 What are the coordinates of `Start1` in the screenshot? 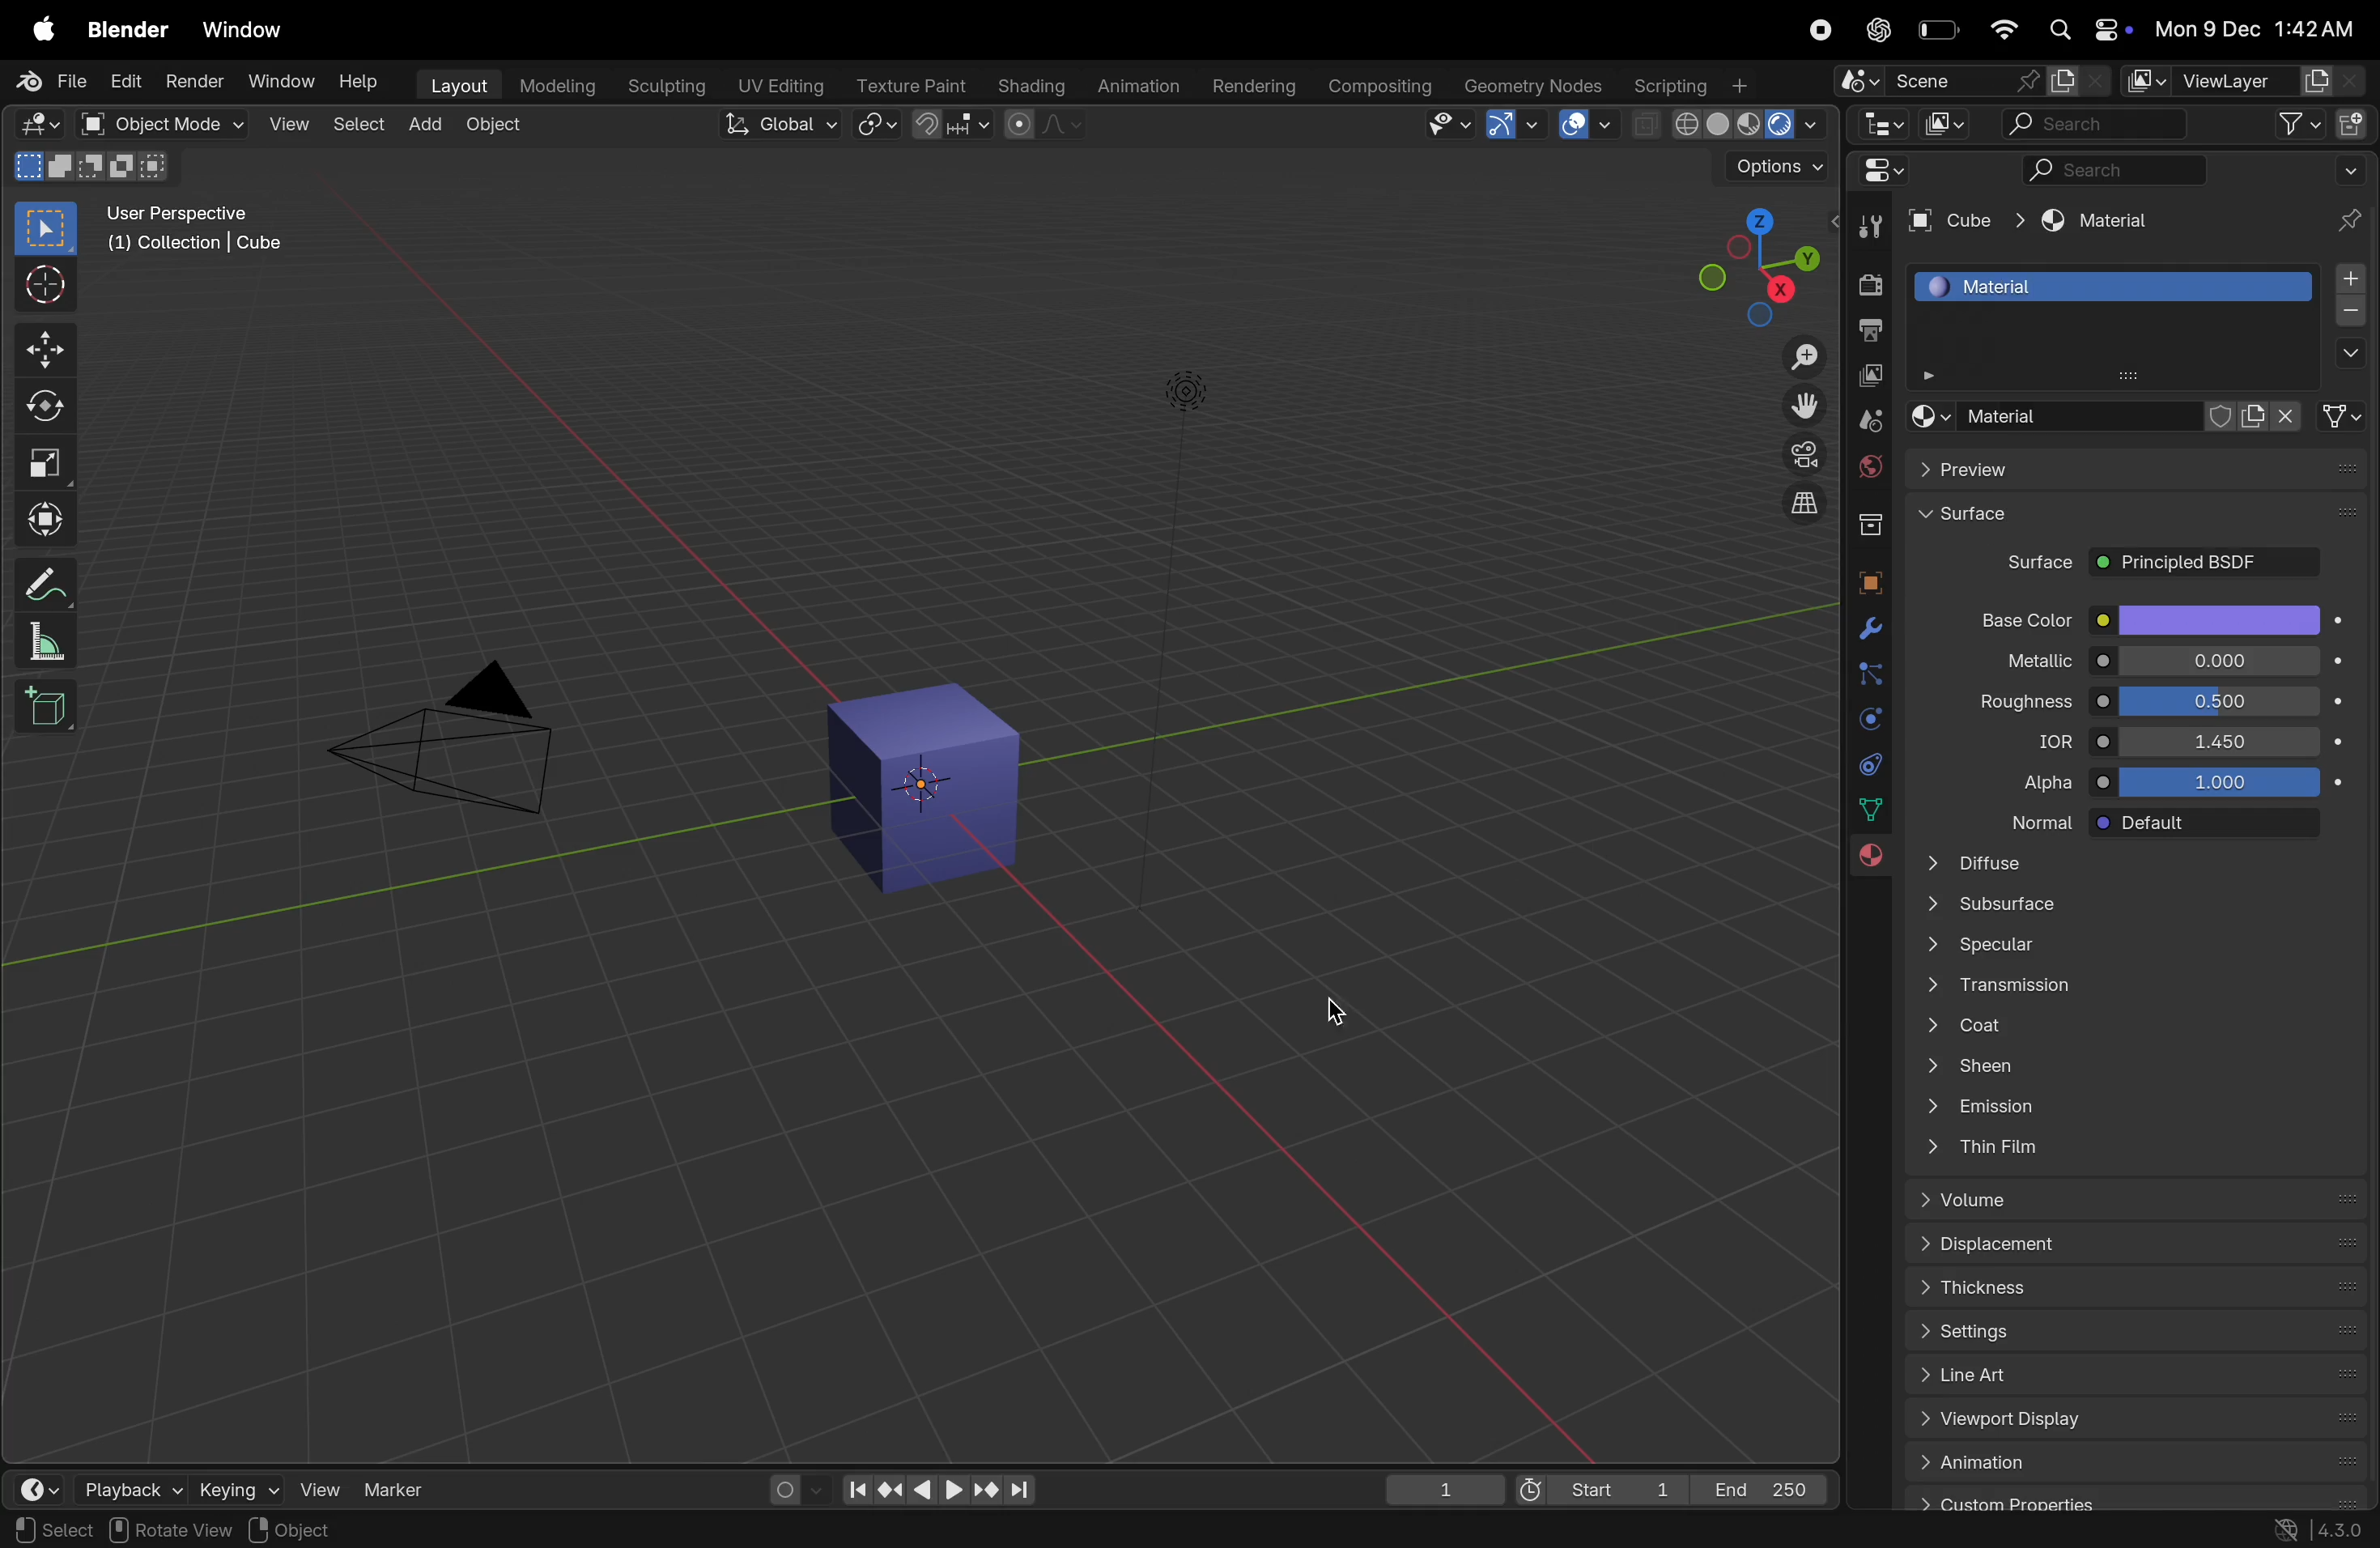 It's located at (1595, 1492).